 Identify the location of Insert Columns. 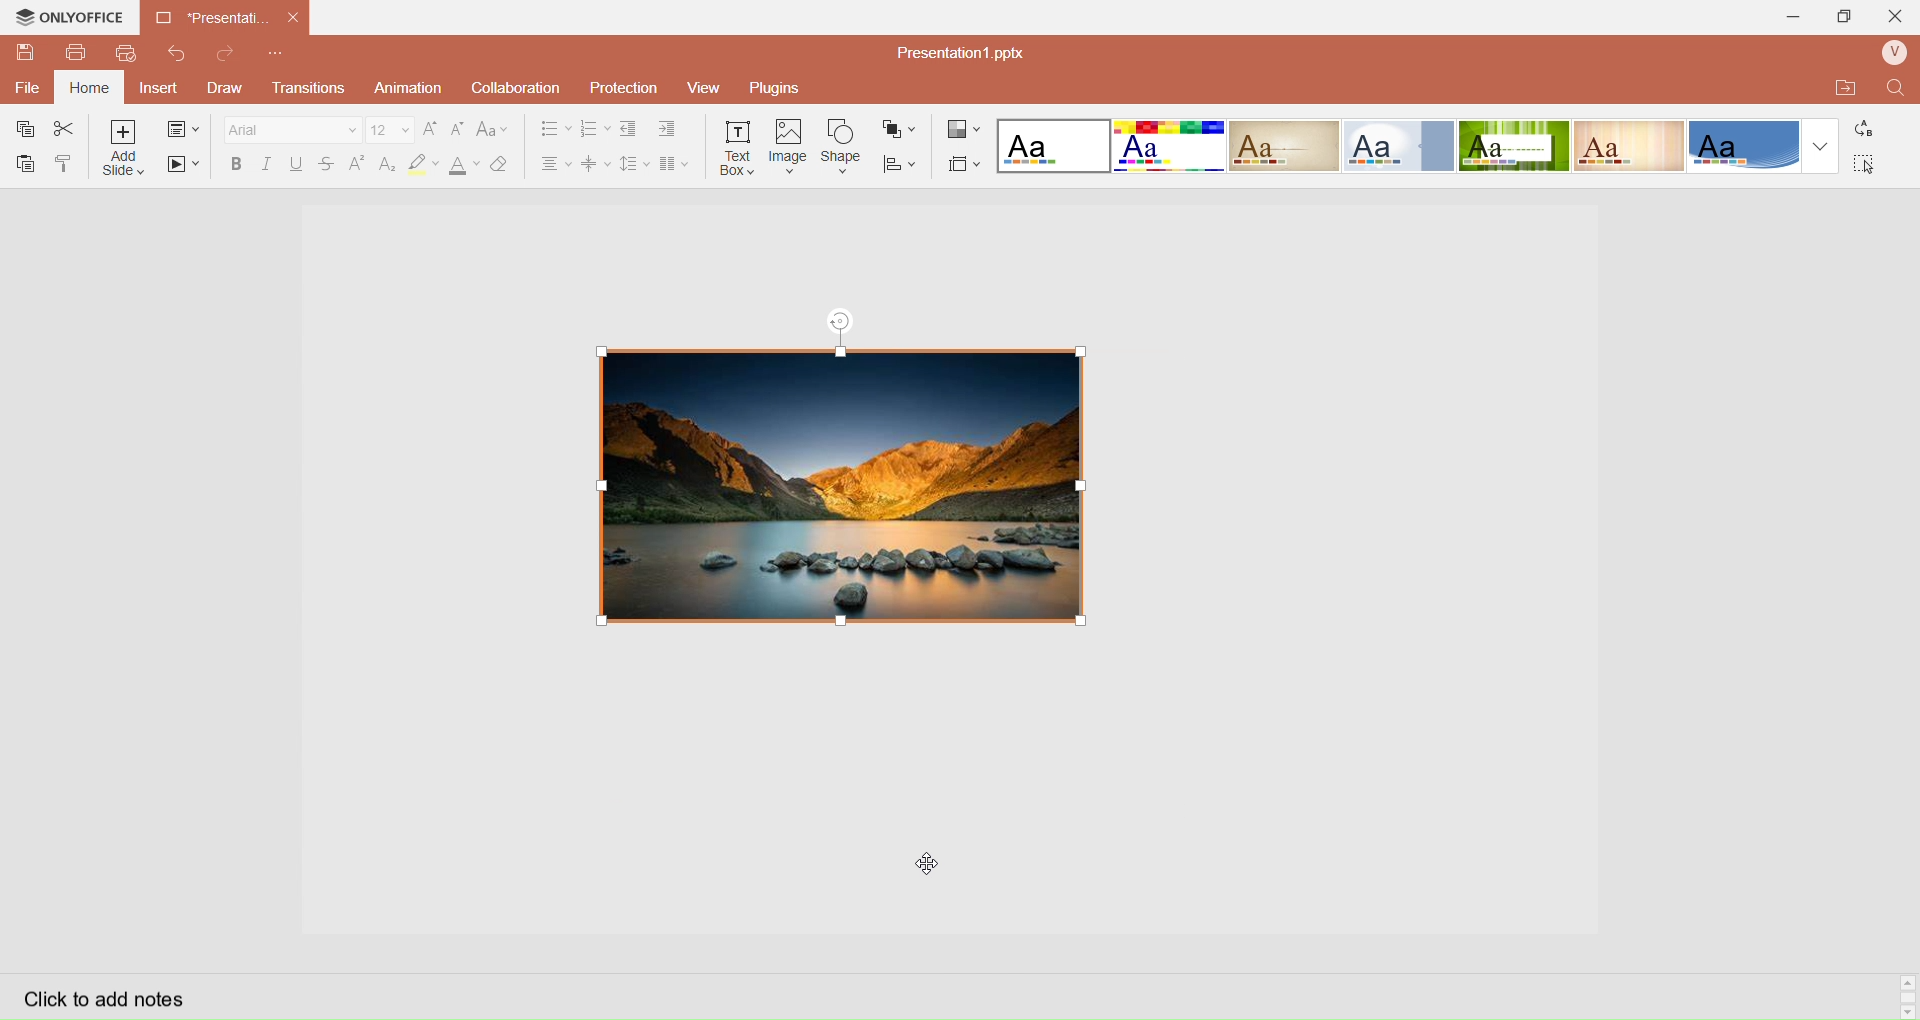
(675, 164).